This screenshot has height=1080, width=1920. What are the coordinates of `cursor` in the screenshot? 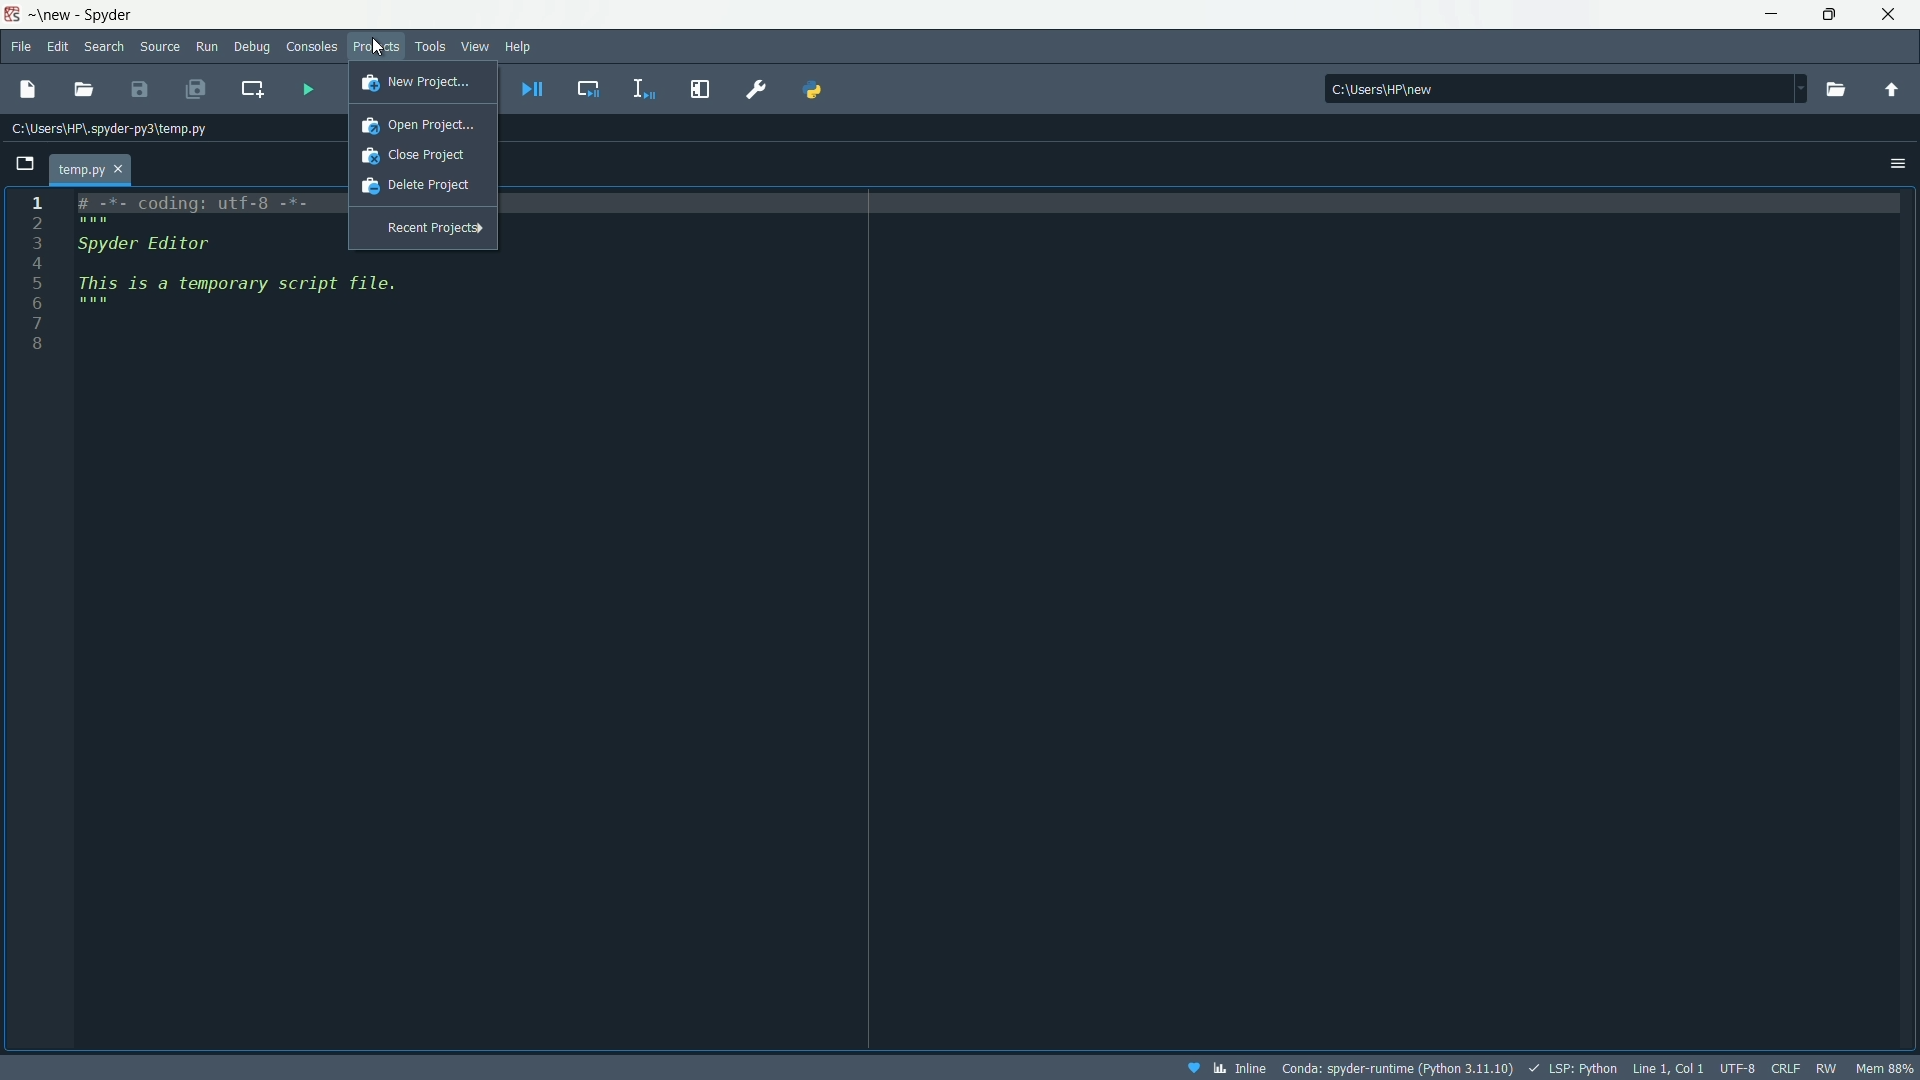 It's located at (377, 46).